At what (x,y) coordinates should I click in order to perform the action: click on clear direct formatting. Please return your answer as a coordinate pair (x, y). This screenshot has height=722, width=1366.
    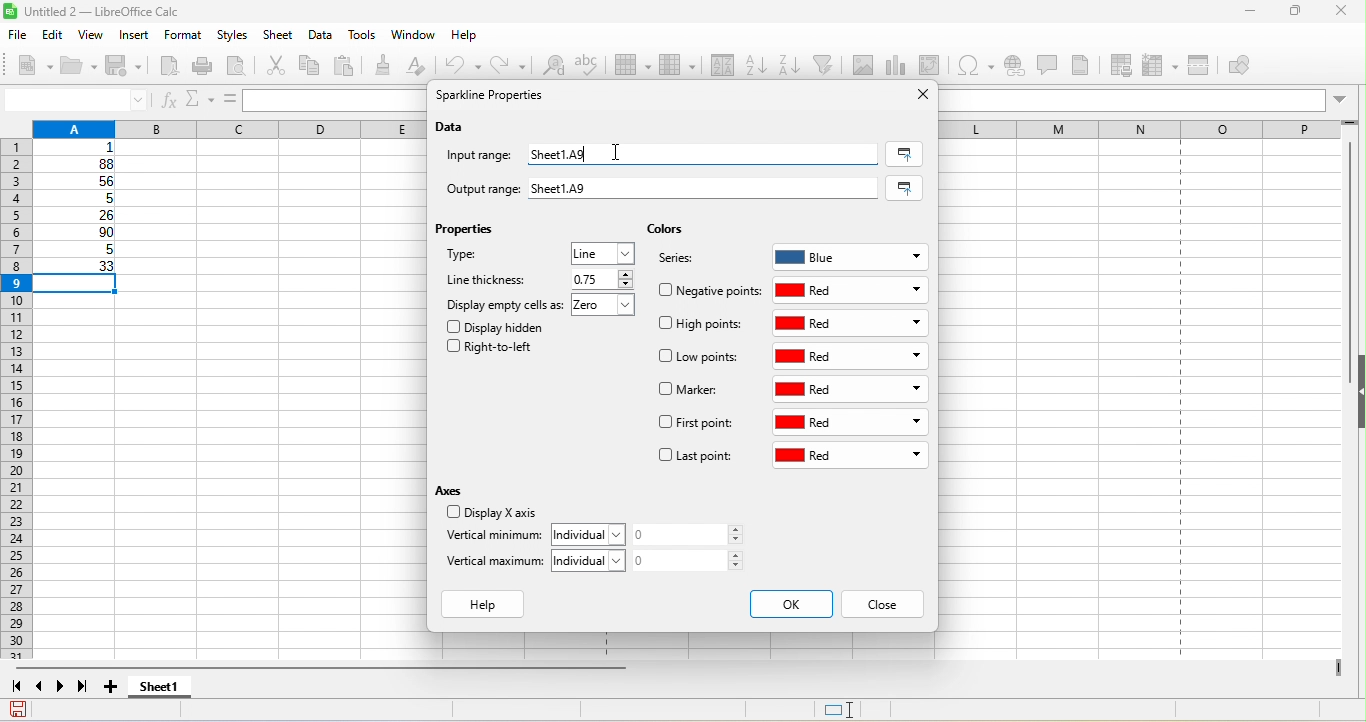
    Looking at the image, I should click on (421, 66).